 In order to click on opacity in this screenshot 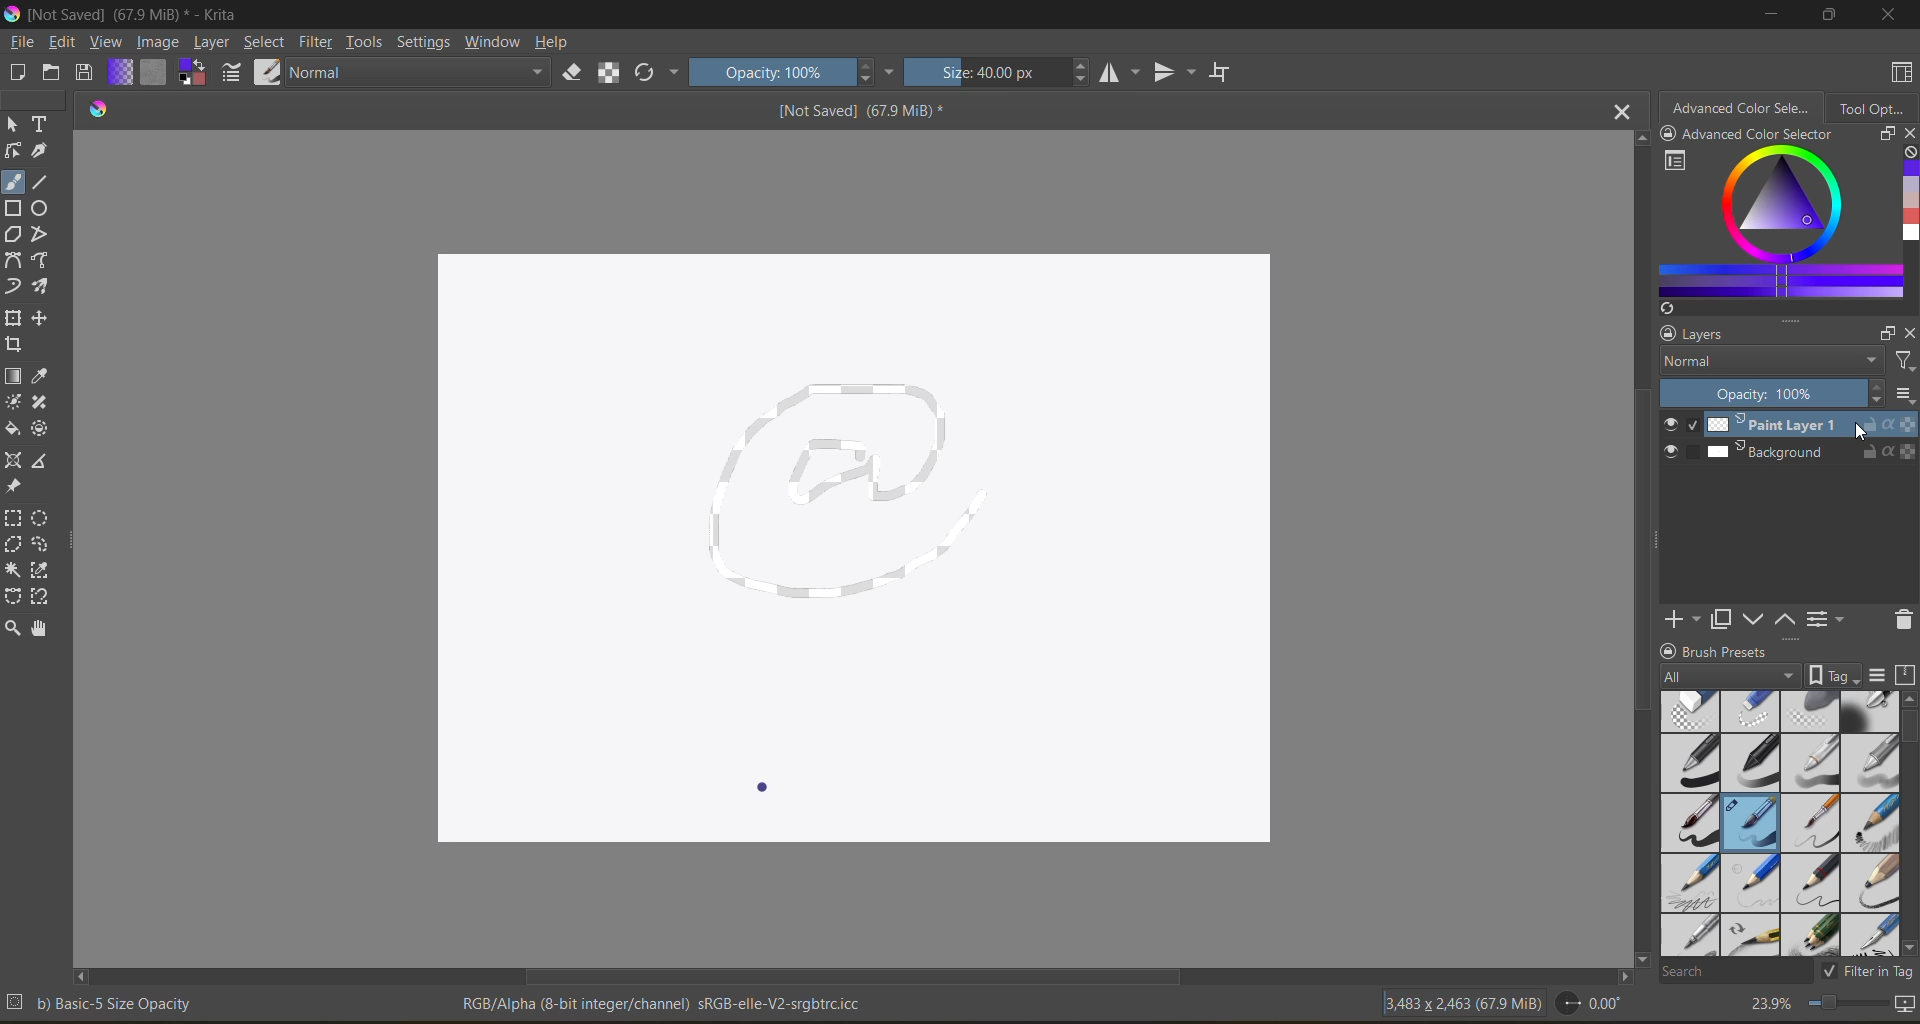, I will do `click(769, 72)`.